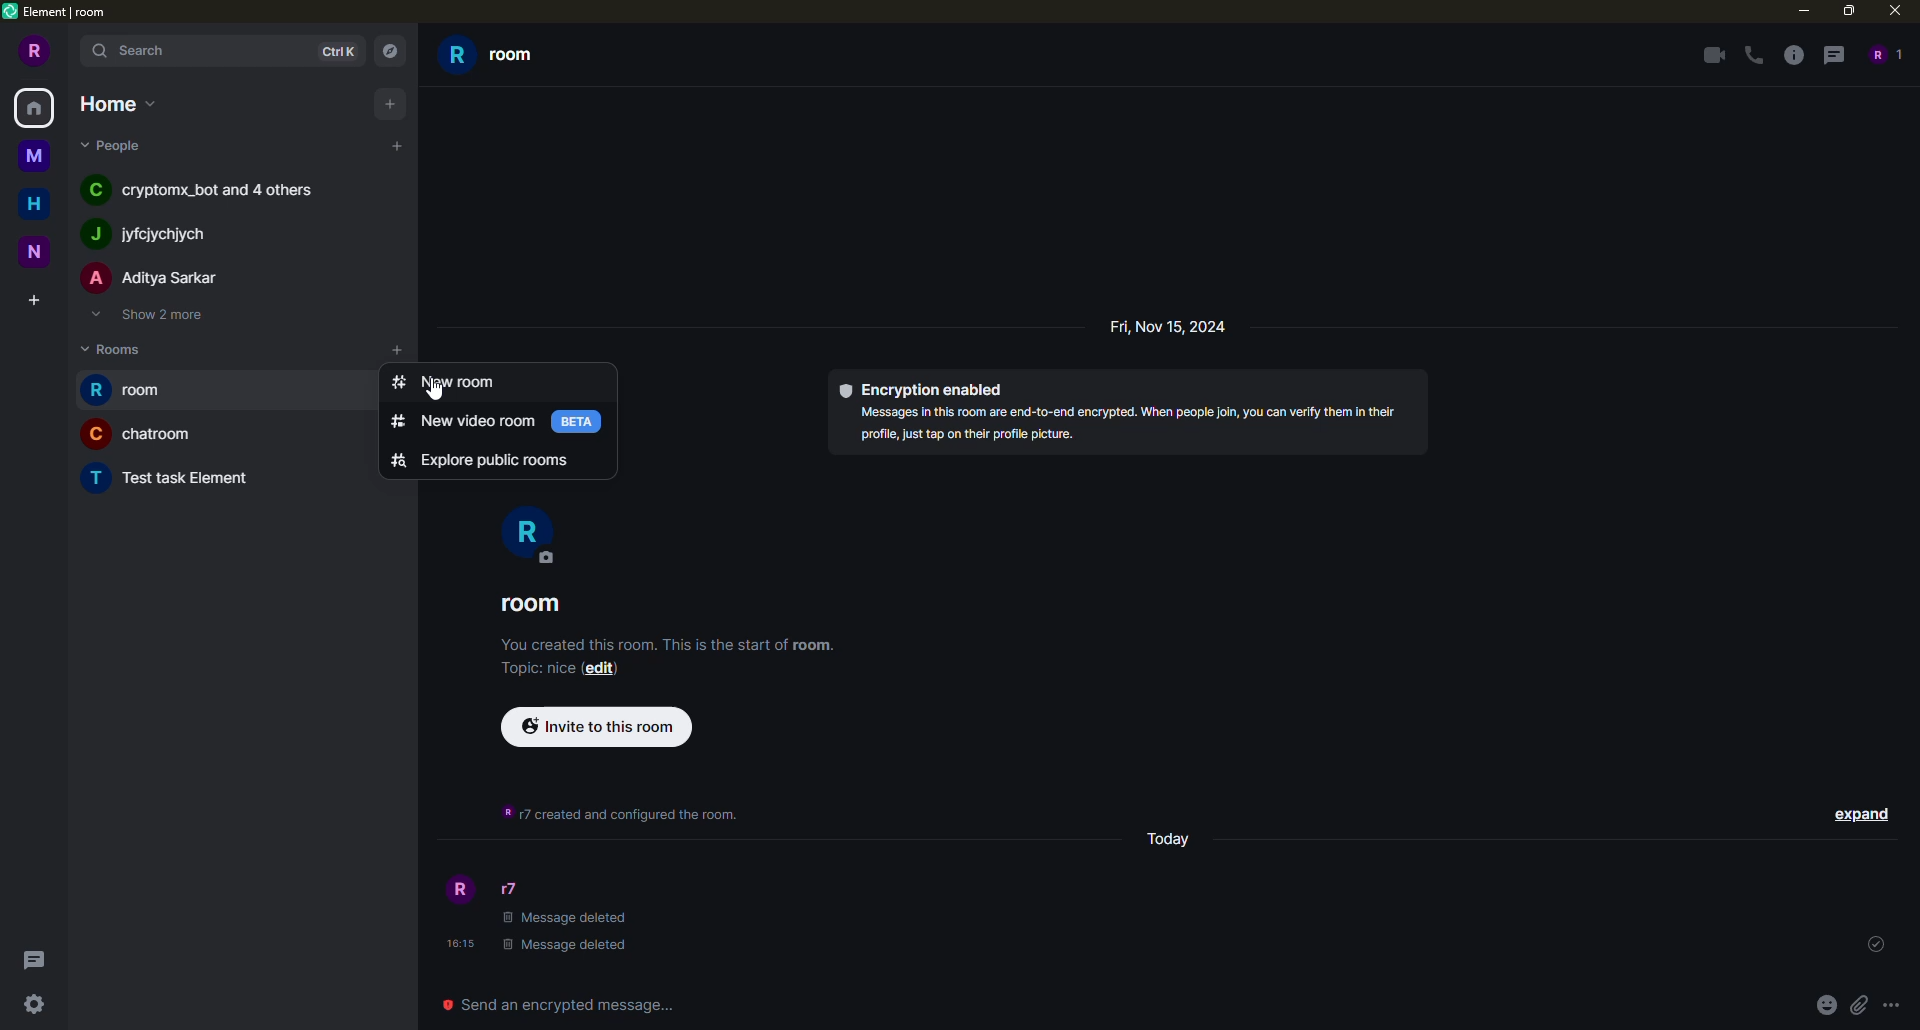 Image resolution: width=1920 pixels, height=1030 pixels. What do you see at coordinates (1800, 10) in the screenshot?
I see `minimize` at bounding box center [1800, 10].